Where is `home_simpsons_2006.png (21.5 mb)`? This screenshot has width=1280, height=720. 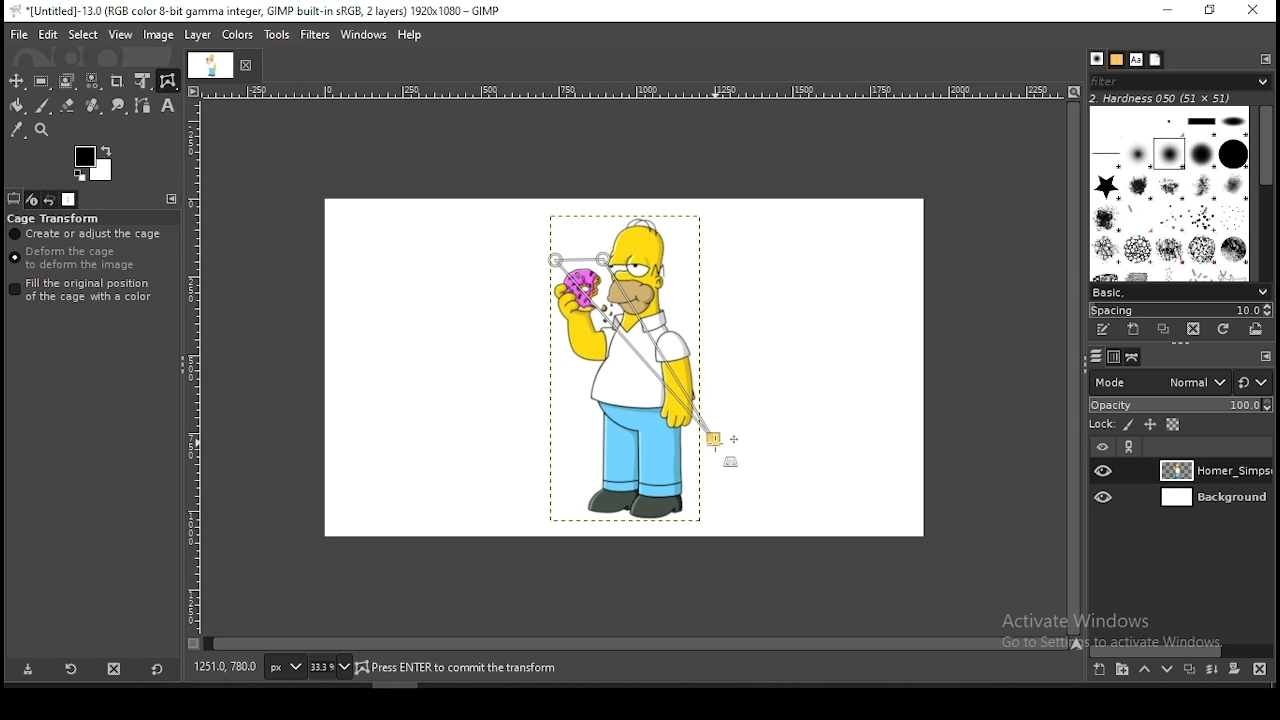 home_simpsons_2006.png (21.5 mb) is located at coordinates (462, 669).